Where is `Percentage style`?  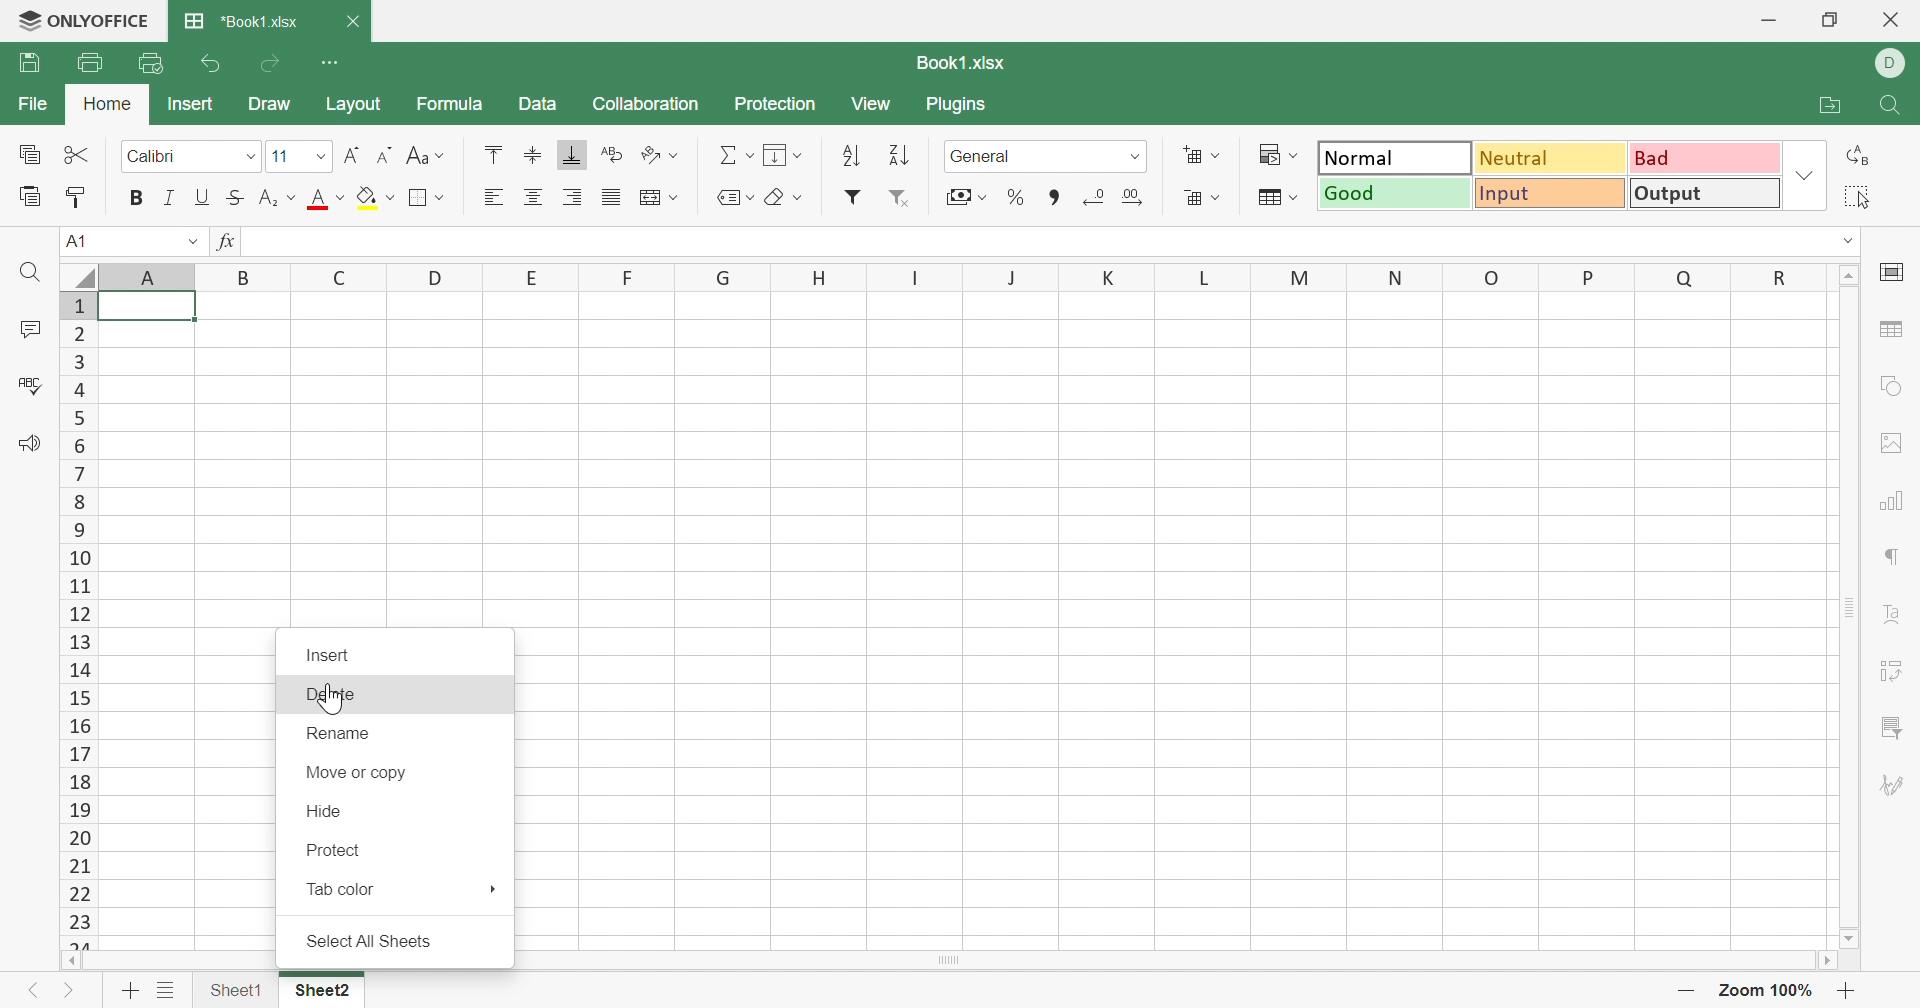
Percentage style is located at coordinates (1017, 195).